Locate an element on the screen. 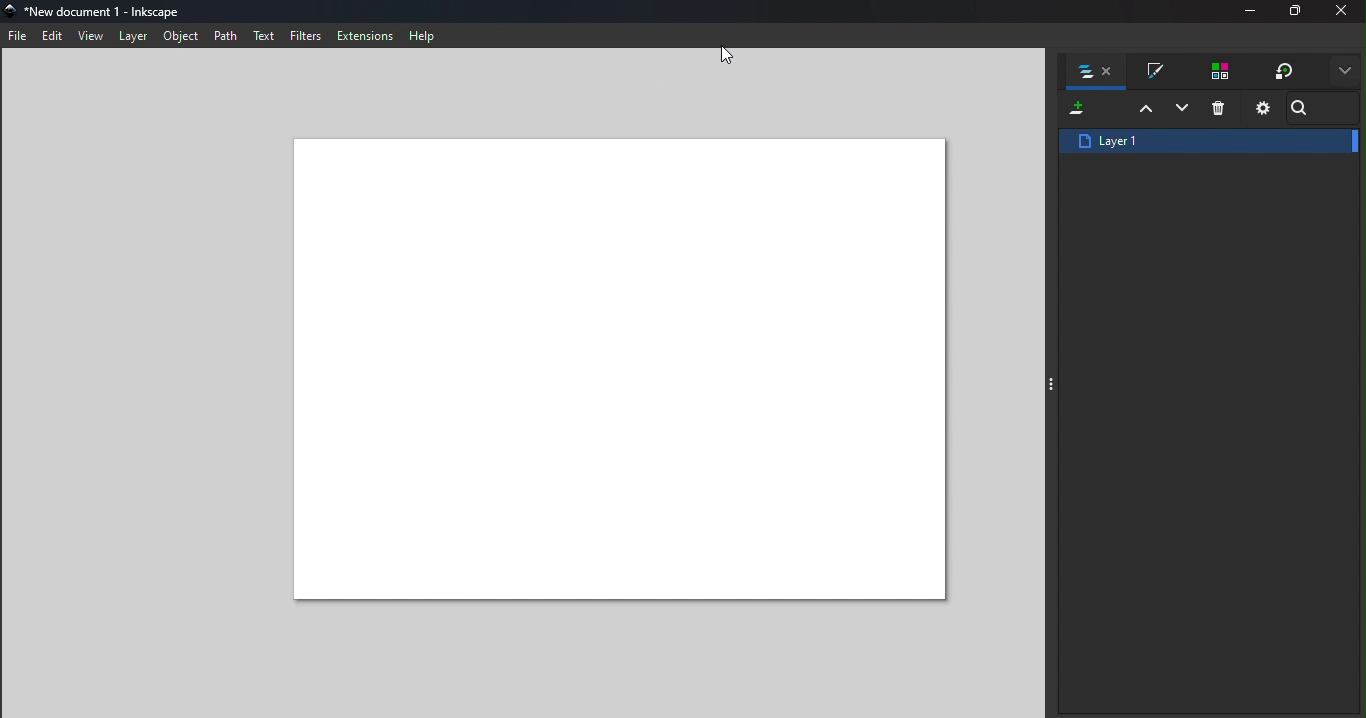  Help is located at coordinates (426, 34).